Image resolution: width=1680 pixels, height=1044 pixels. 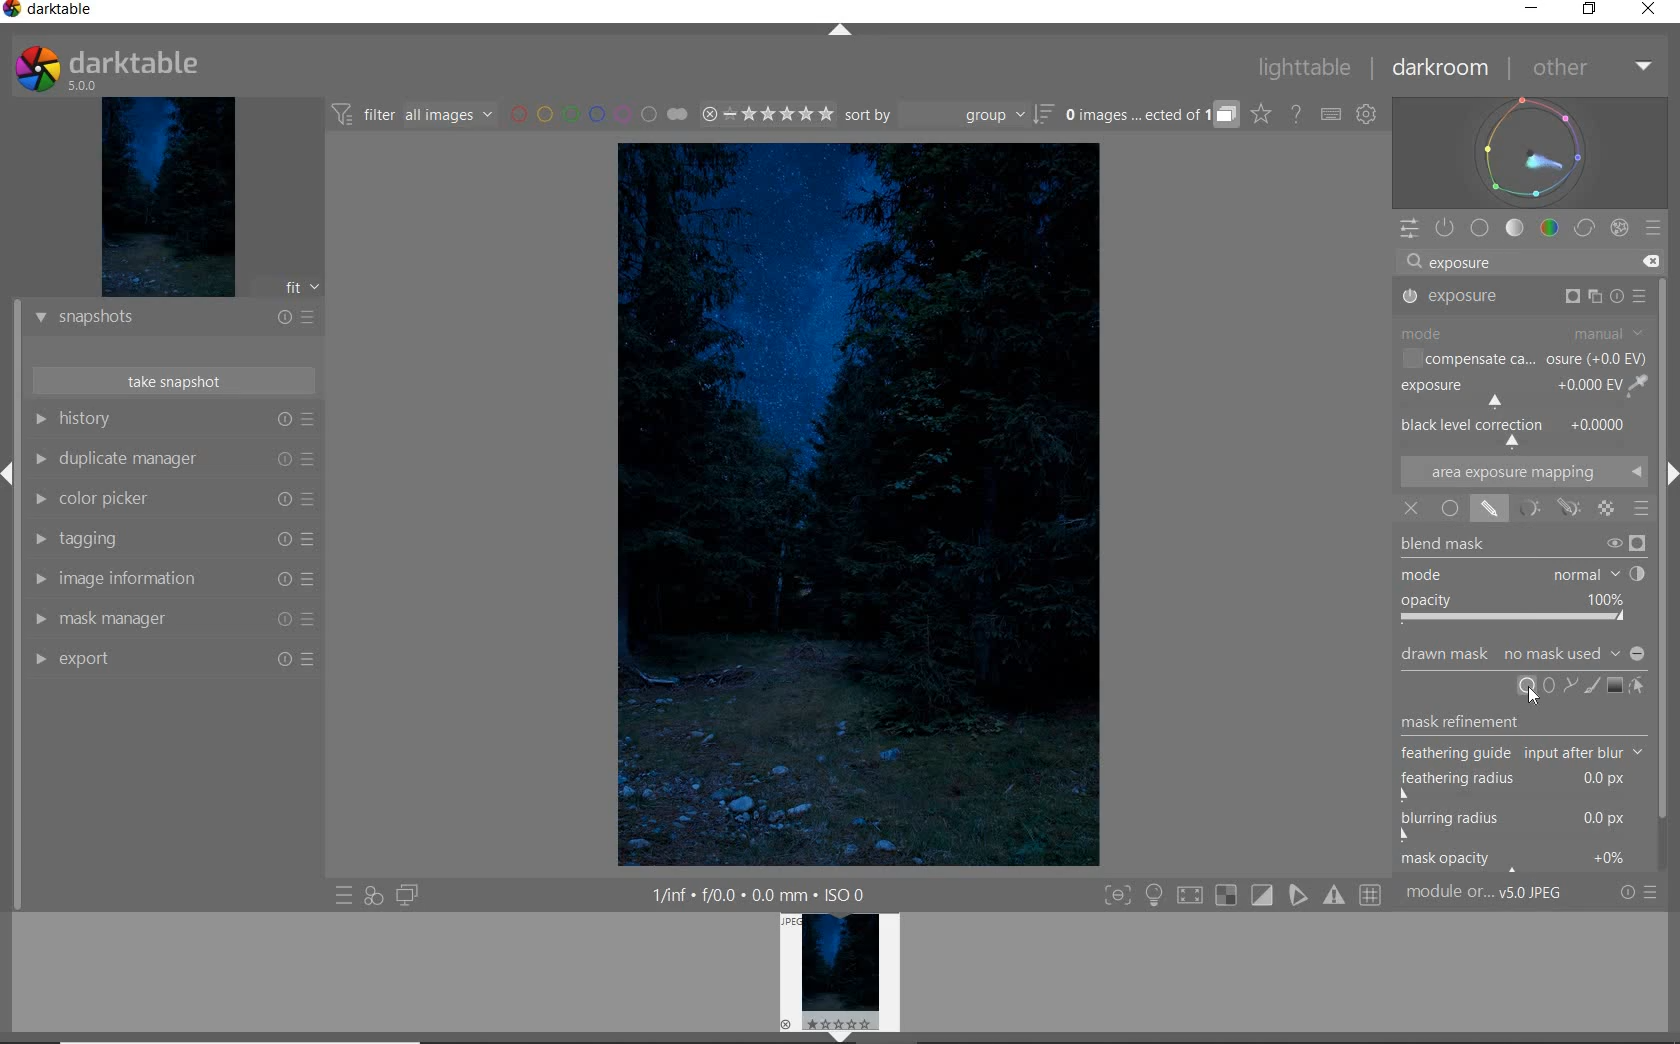 What do you see at coordinates (1523, 358) in the screenshot?
I see `COMPENSATE CA...OSURE` at bounding box center [1523, 358].